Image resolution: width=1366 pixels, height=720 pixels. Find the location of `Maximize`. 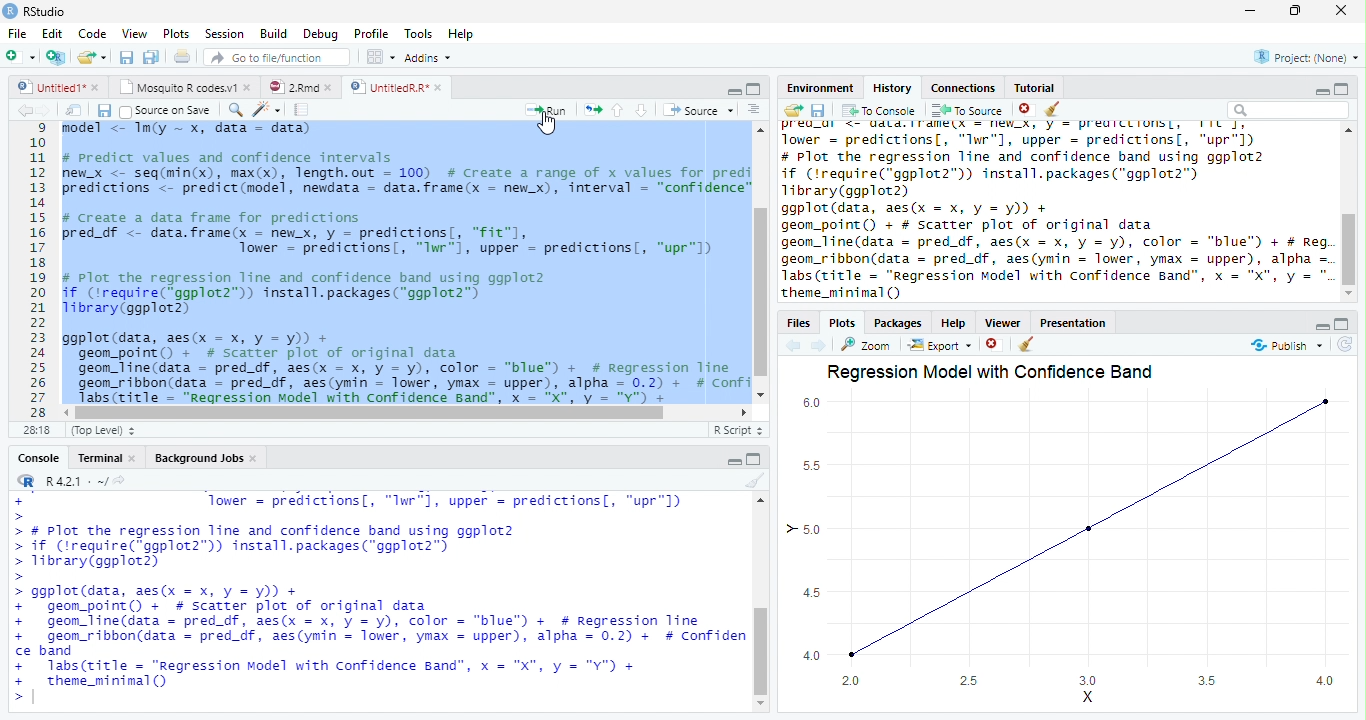

Maximize is located at coordinates (756, 89).